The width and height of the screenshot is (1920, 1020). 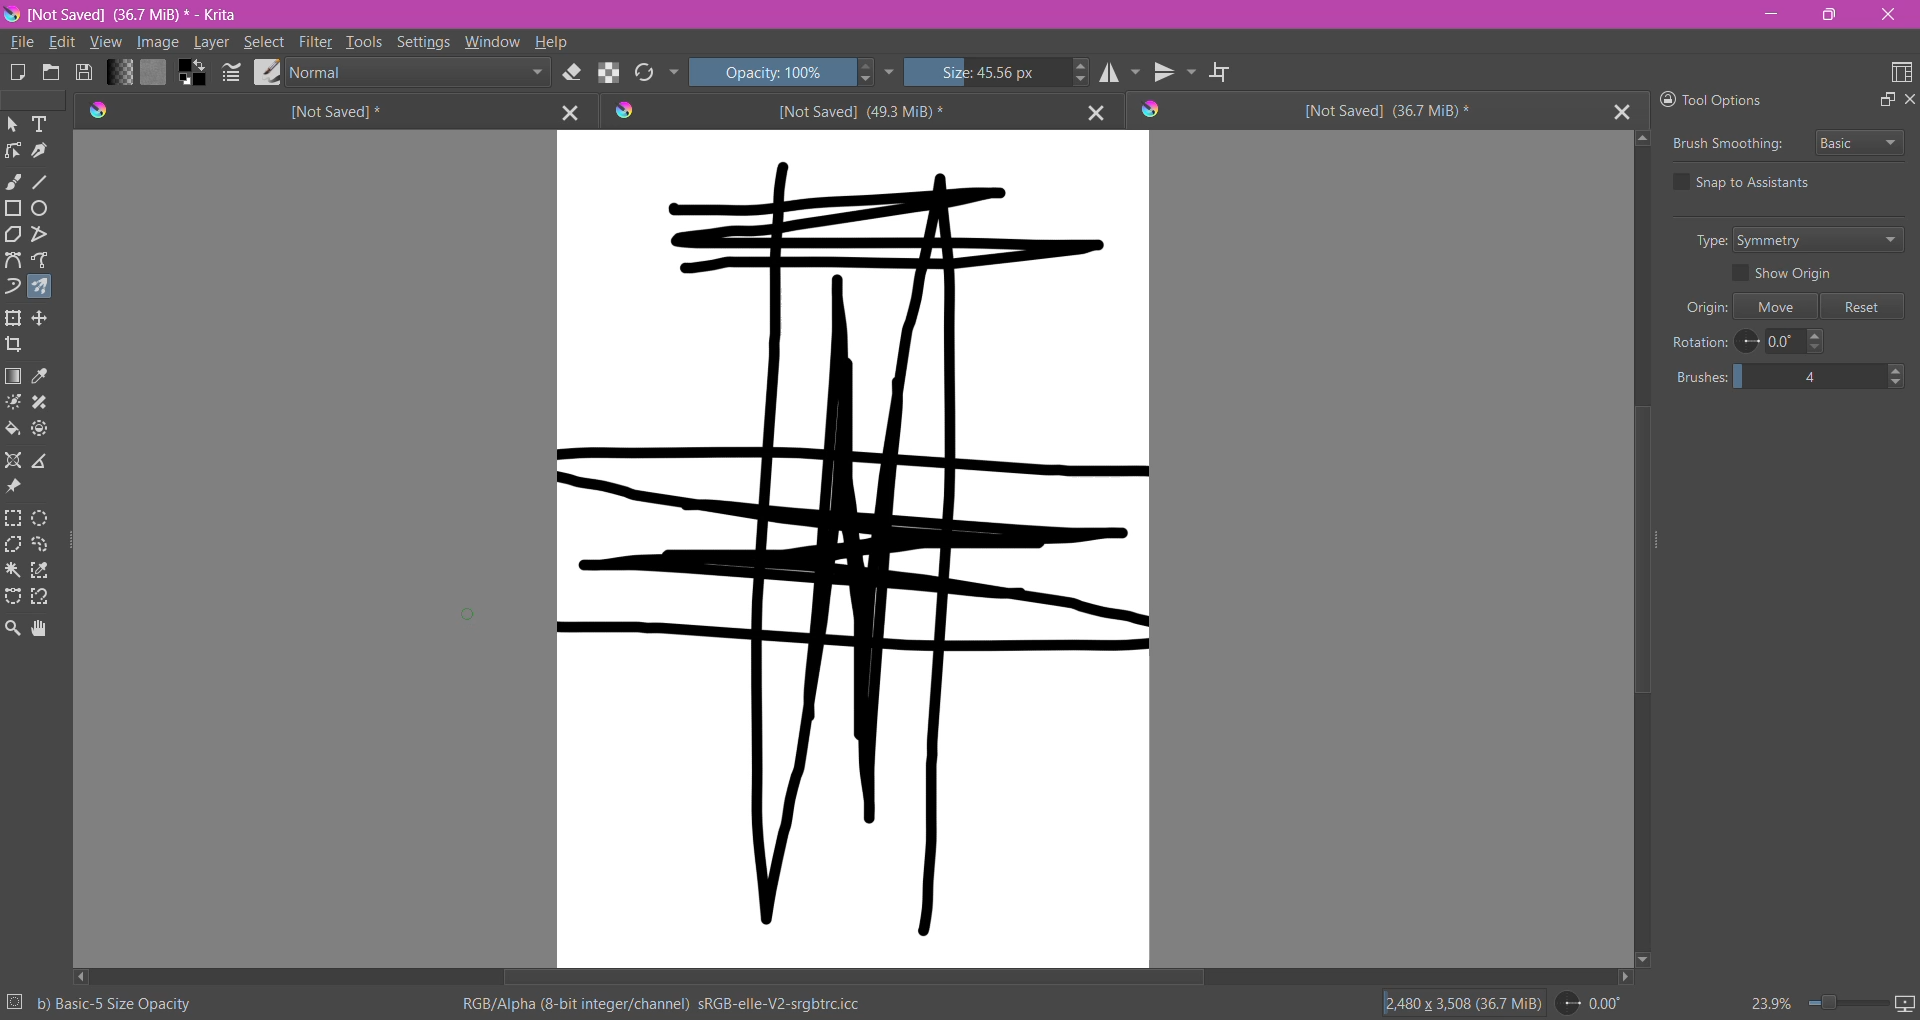 What do you see at coordinates (13, 235) in the screenshot?
I see `Polygon Tool` at bounding box center [13, 235].